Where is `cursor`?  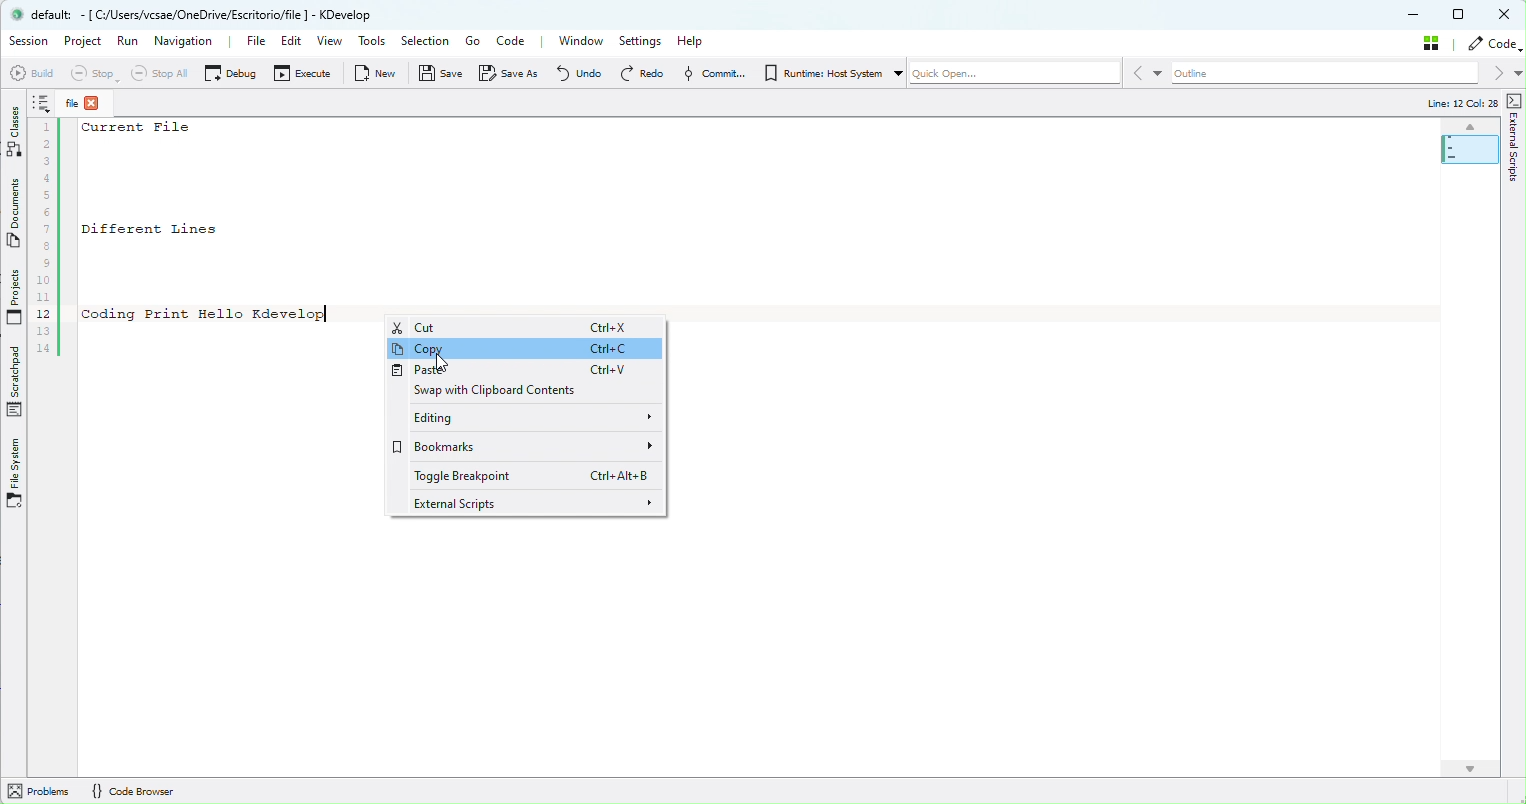 cursor is located at coordinates (437, 360).